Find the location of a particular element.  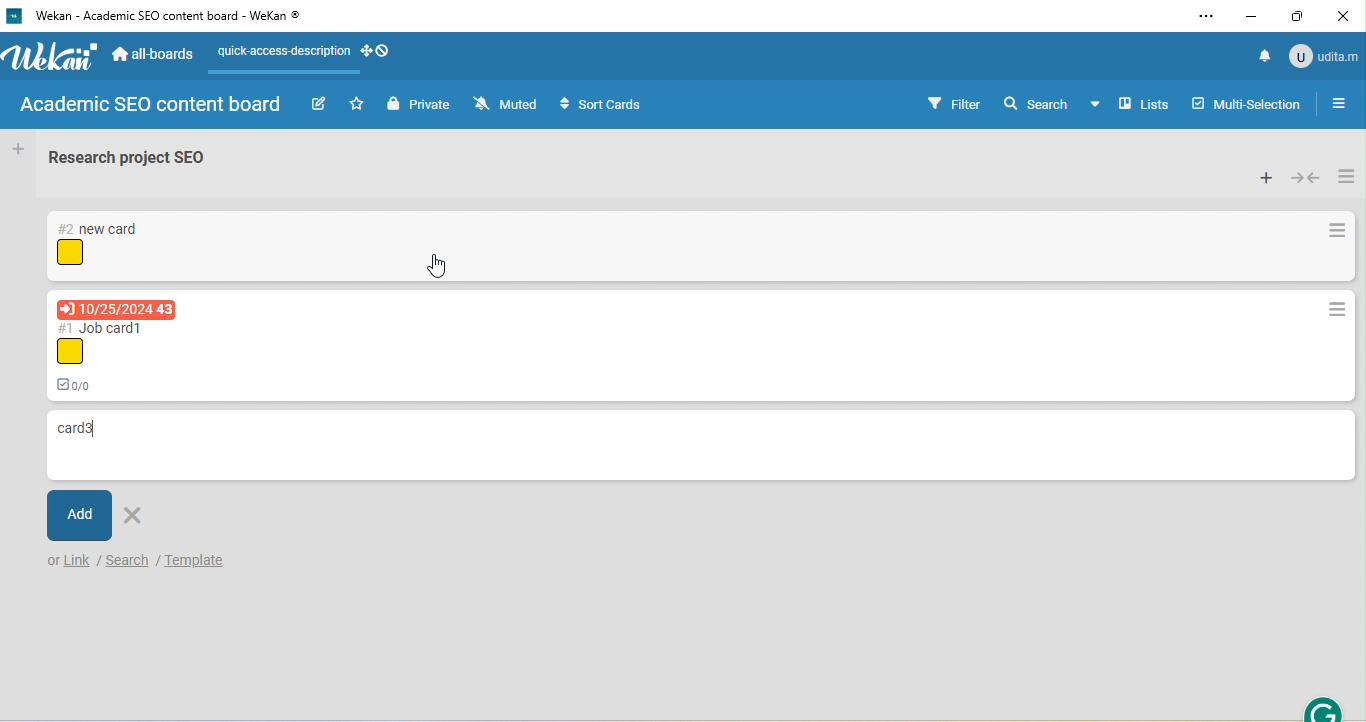

all boards is located at coordinates (155, 57).